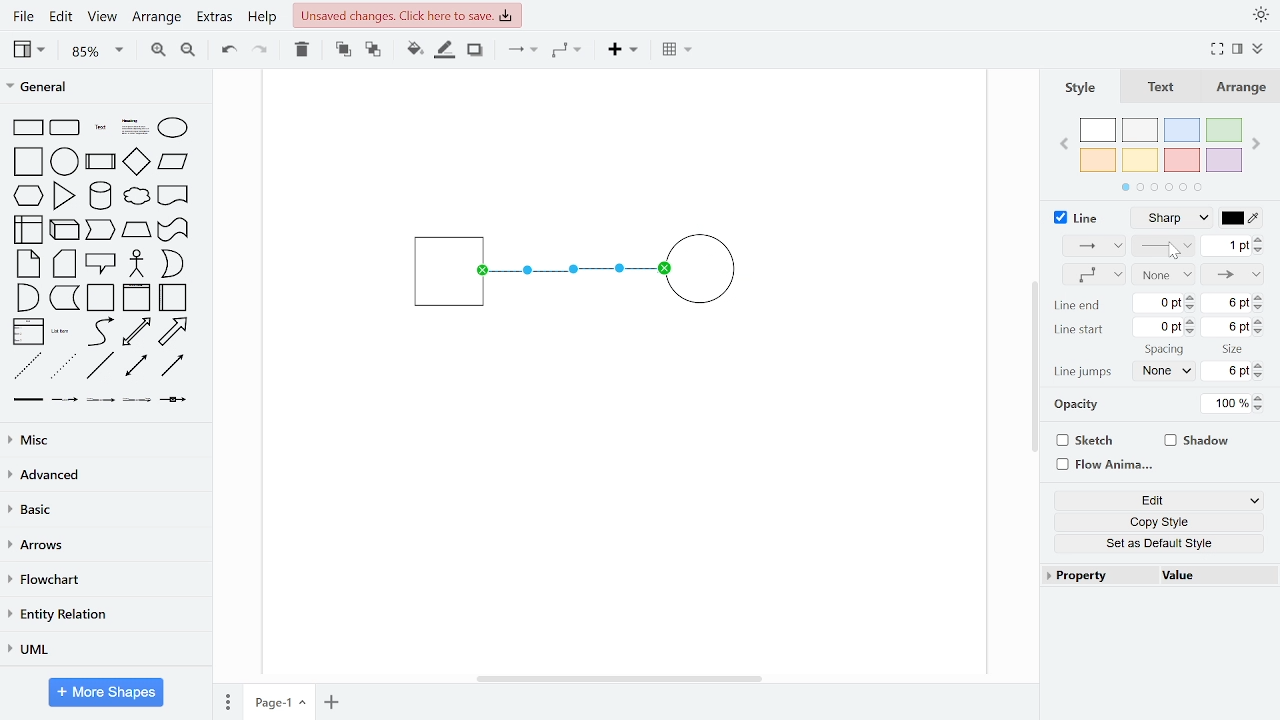  What do you see at coordinates (60, 18) in the screenshot?
I see `edit` at bounding box center [60, 18].